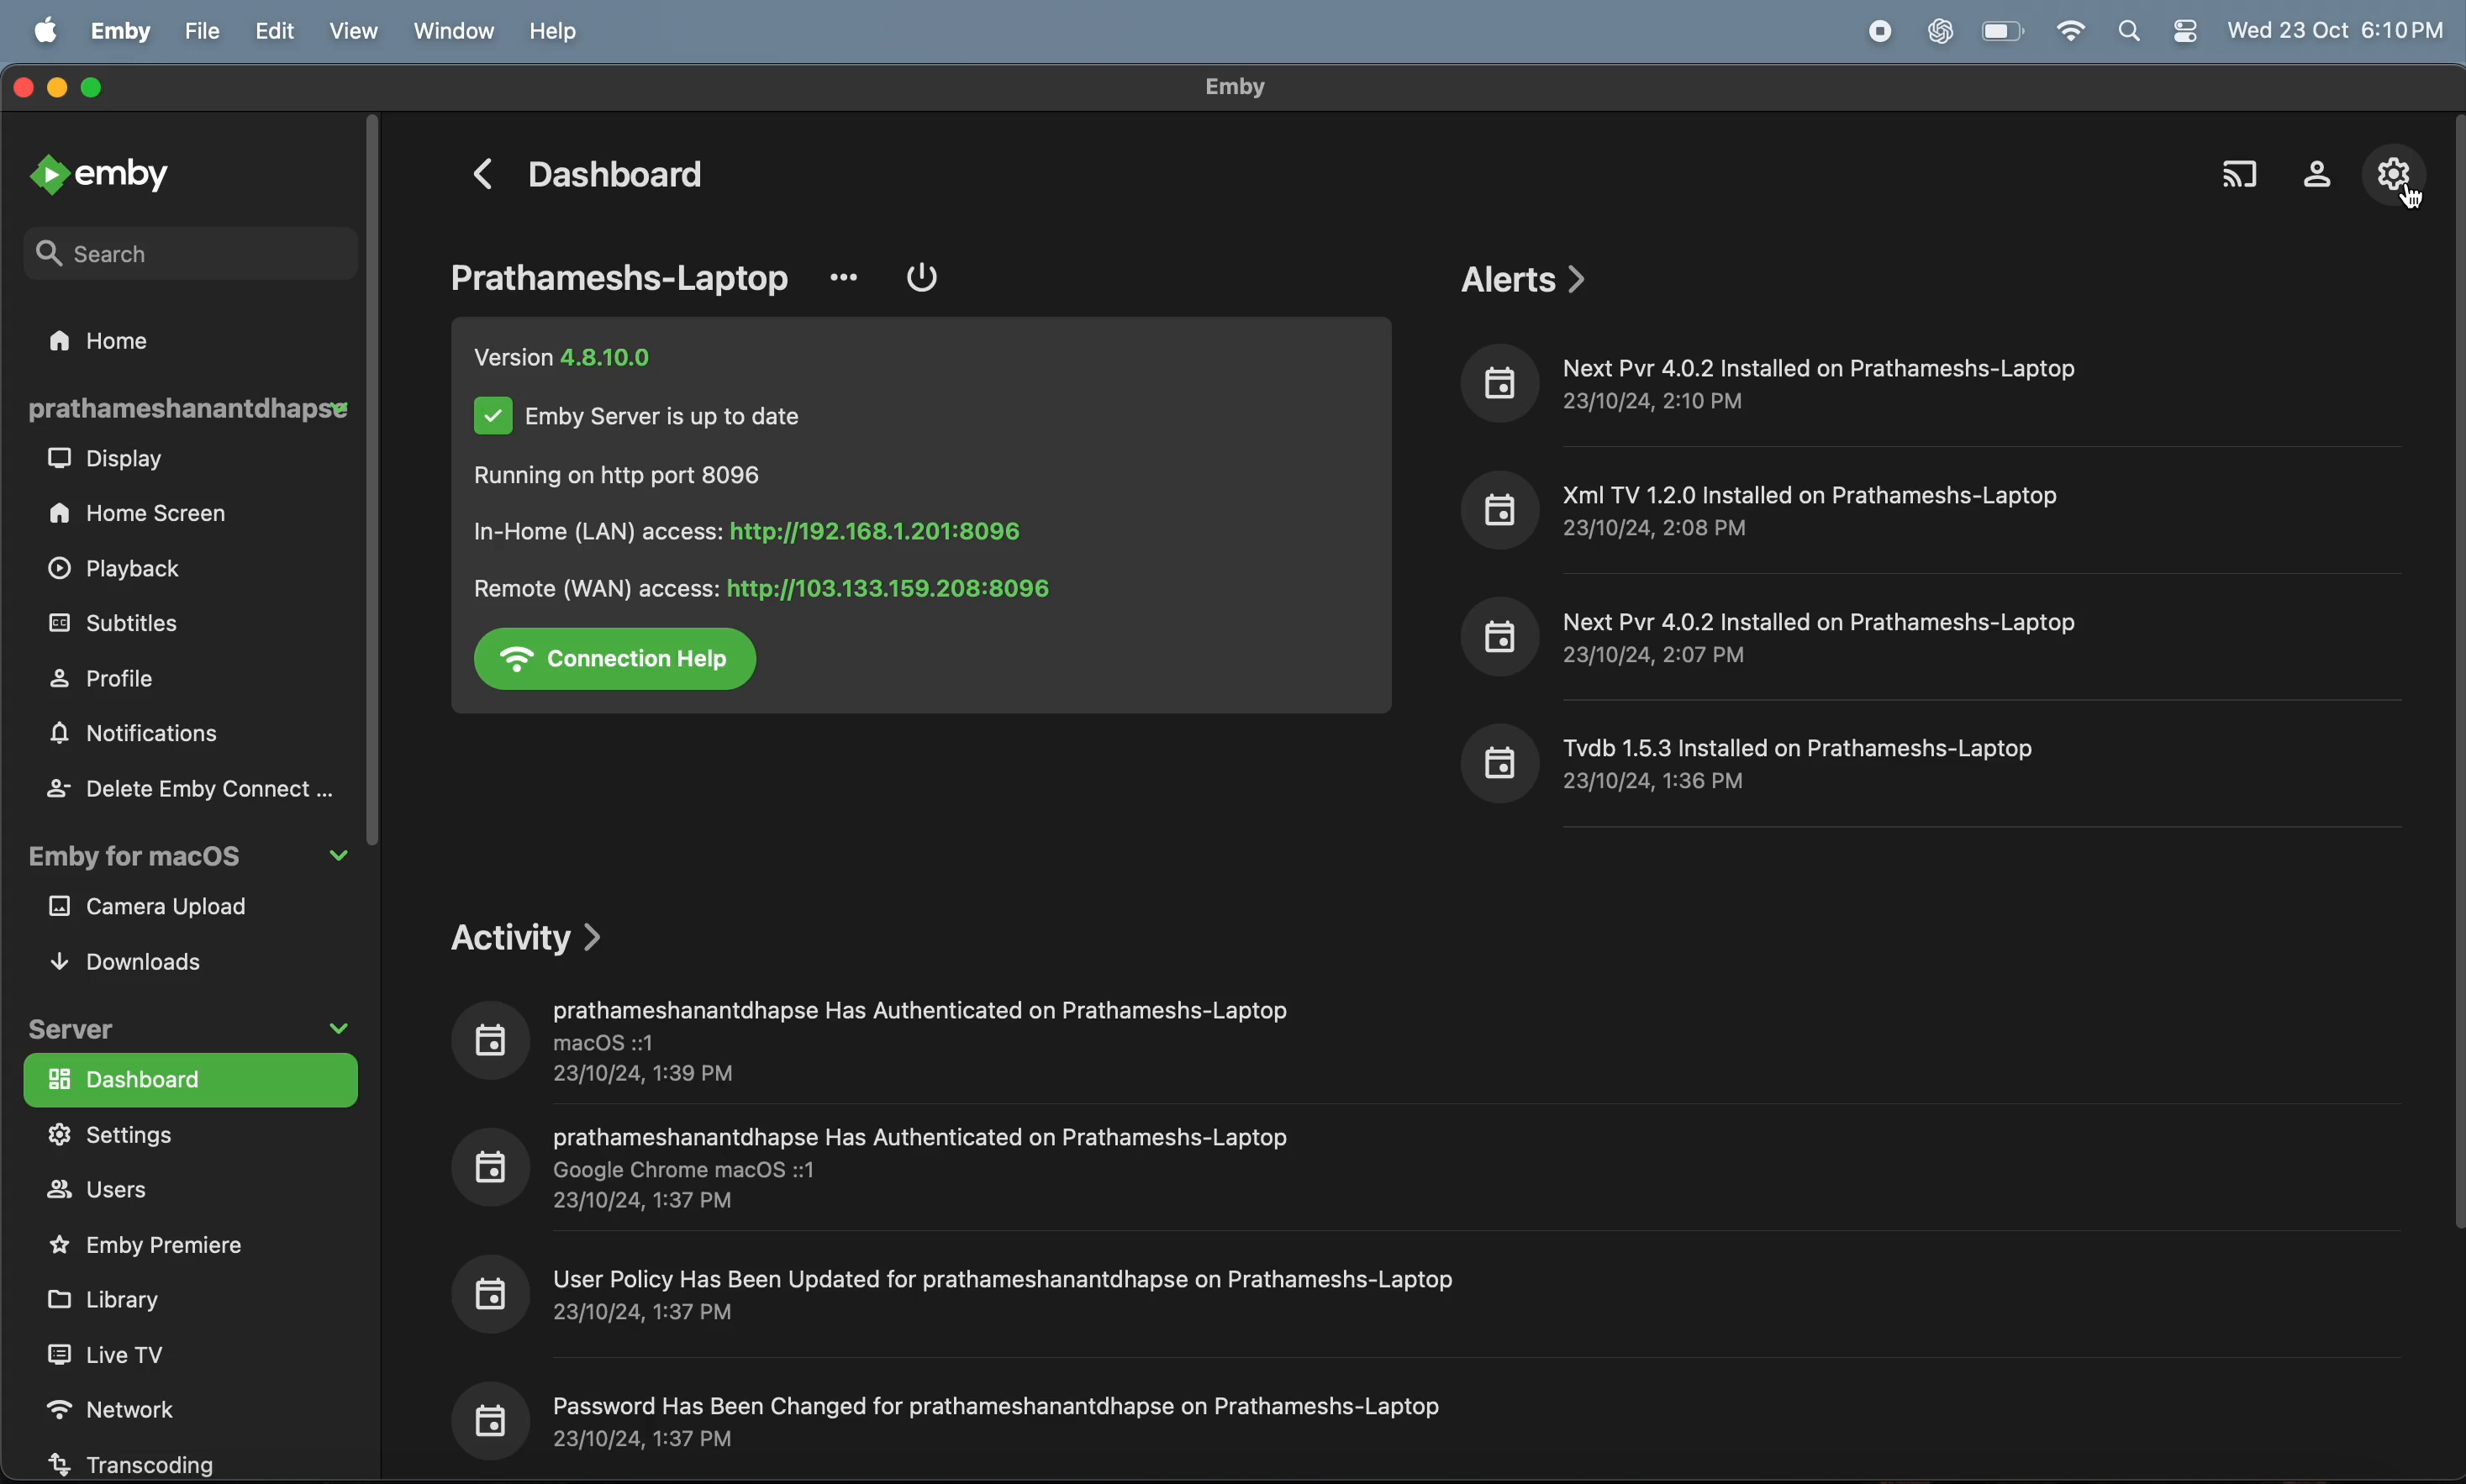  Describe the element at coordinates (591, 165) in the screenshot. I see `dashboard` at that location.